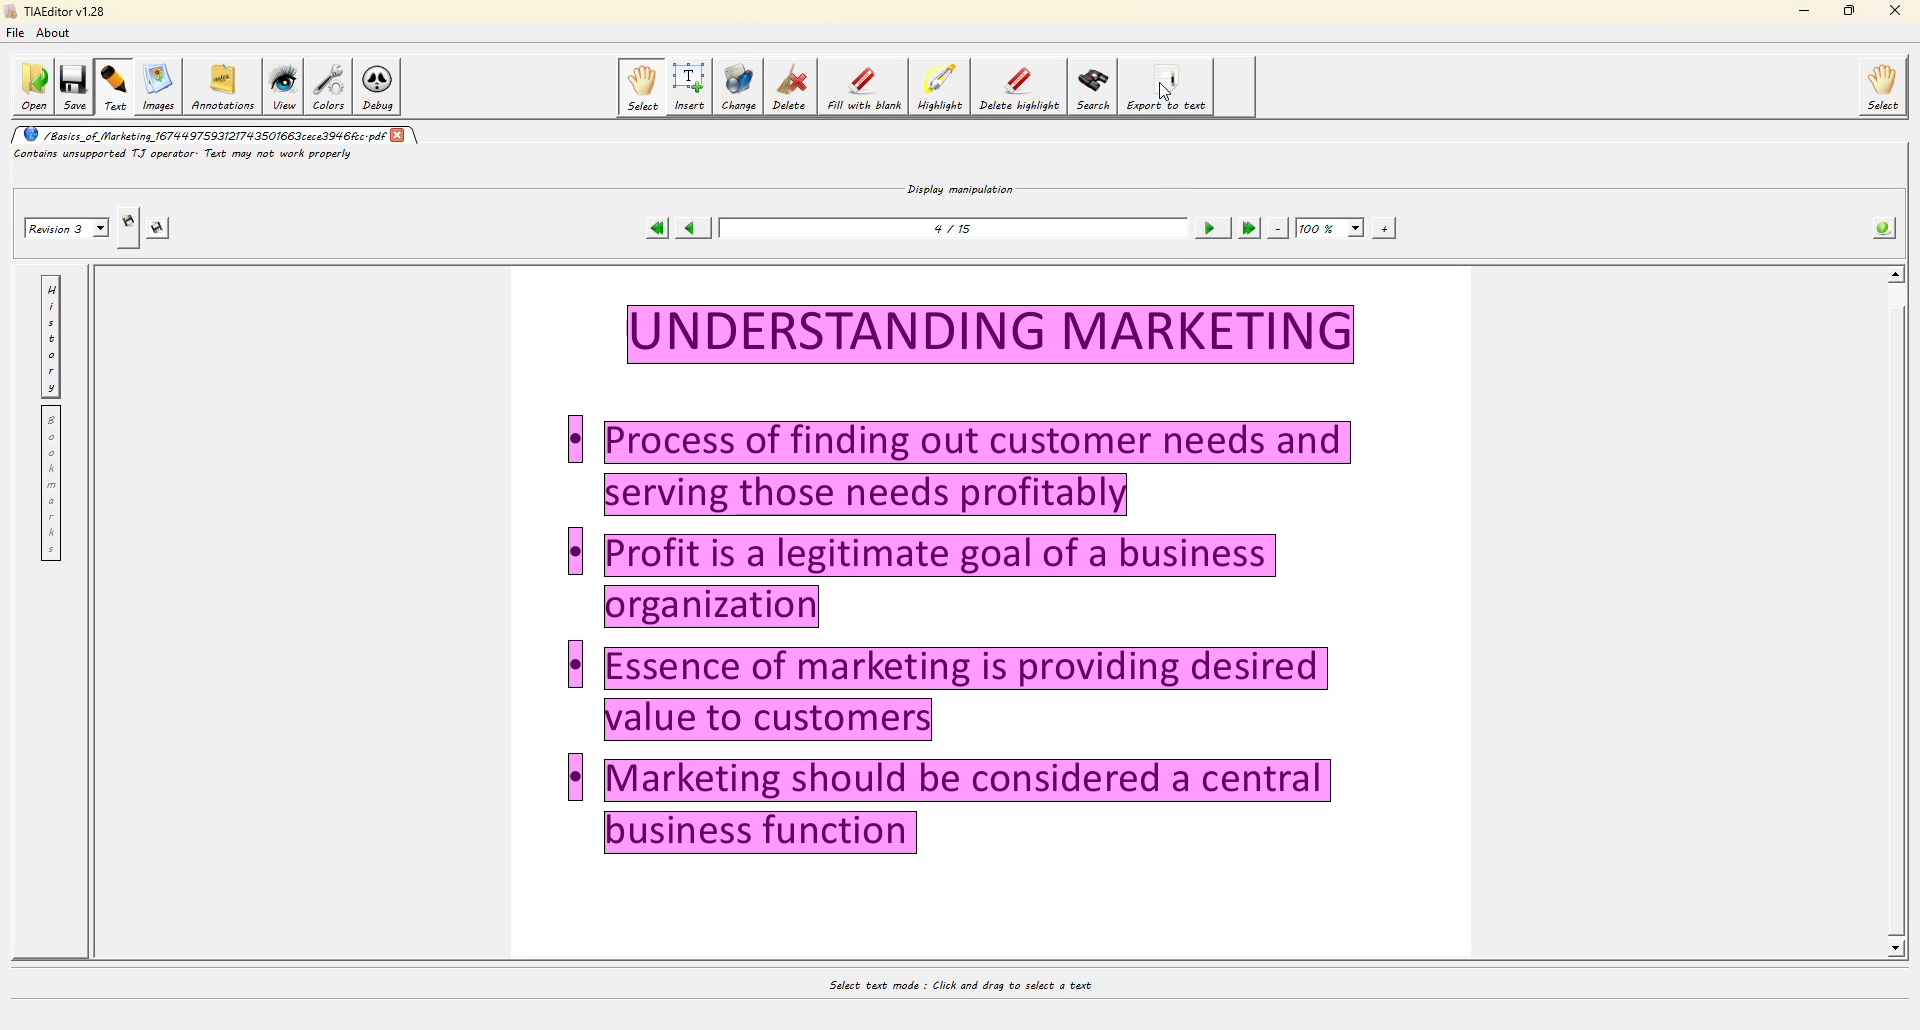 This screenshot has height=1030, width=1920. I want to click on search, so click(1094, 87).